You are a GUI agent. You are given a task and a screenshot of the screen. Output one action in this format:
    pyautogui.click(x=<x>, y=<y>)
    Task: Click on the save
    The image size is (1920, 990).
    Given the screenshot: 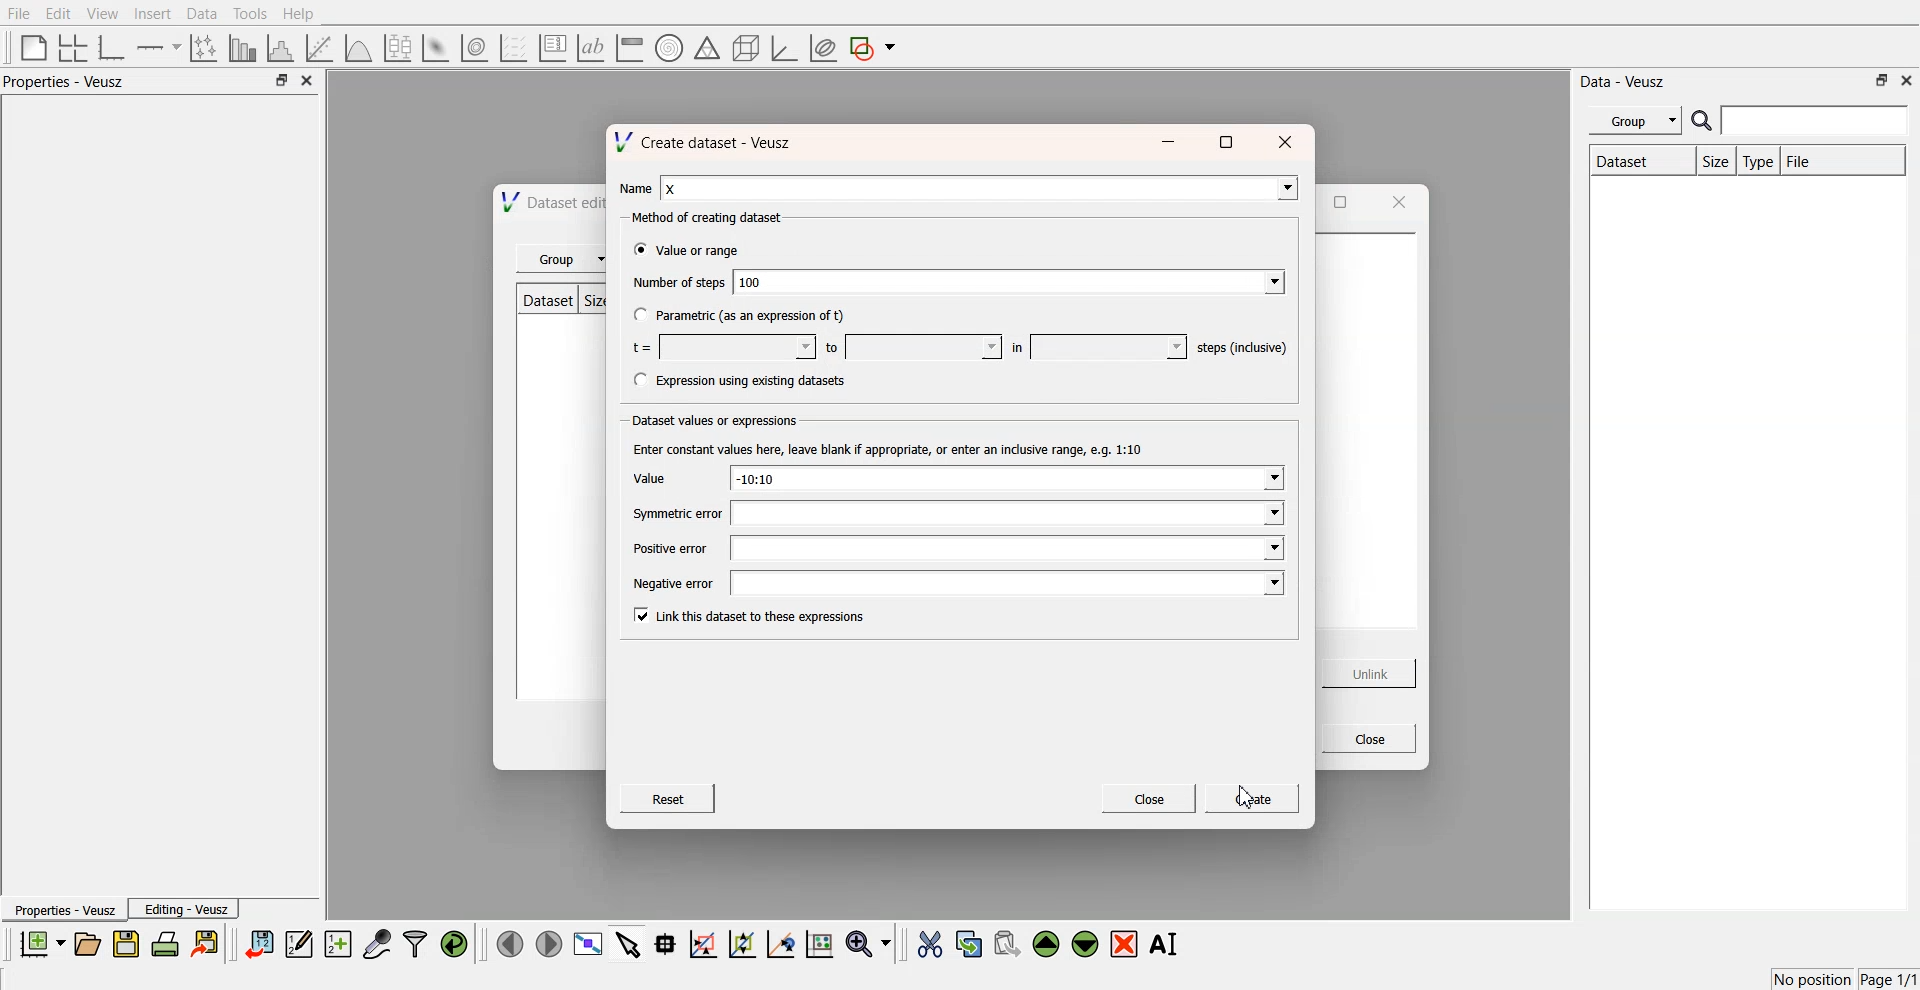 What is the action you would take?
    pyautogui.click(x=129, y=944)
    